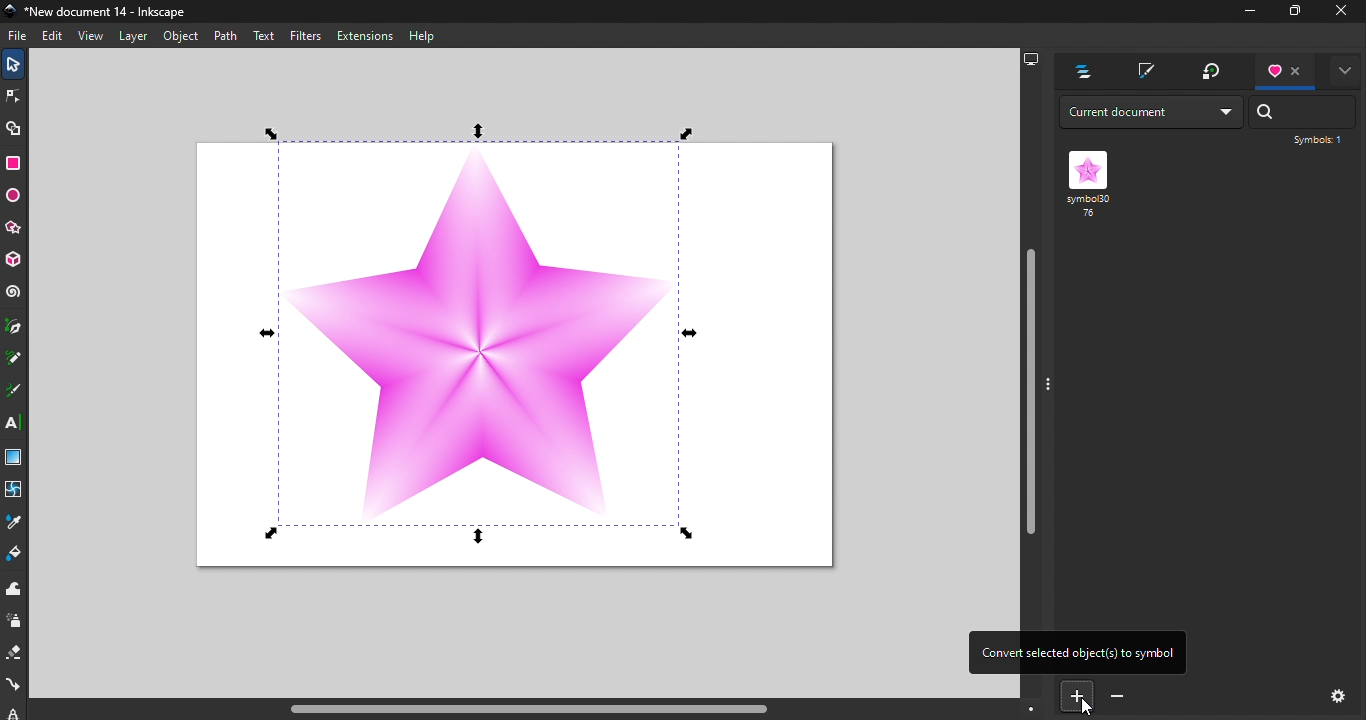 This screenshot has width=1366, height=720. I want to click on Pen tool, so click(14, 323).